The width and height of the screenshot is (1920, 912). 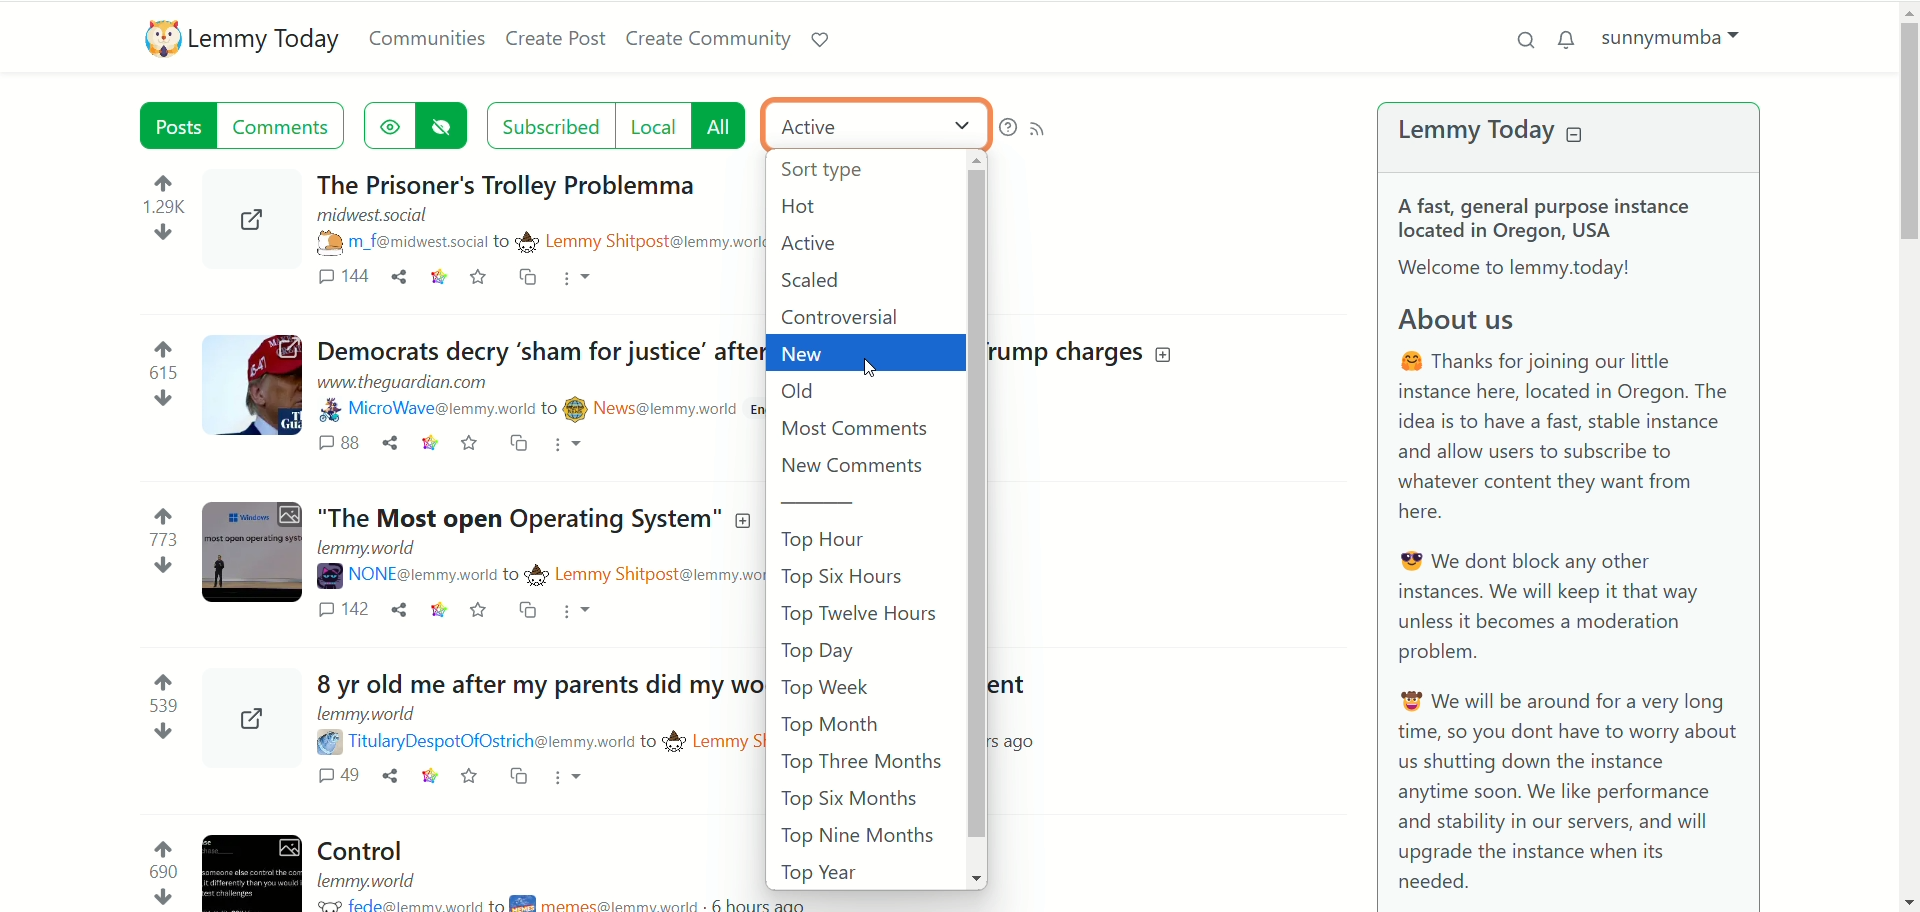 I want to click on new, so click(x=861, y=355).